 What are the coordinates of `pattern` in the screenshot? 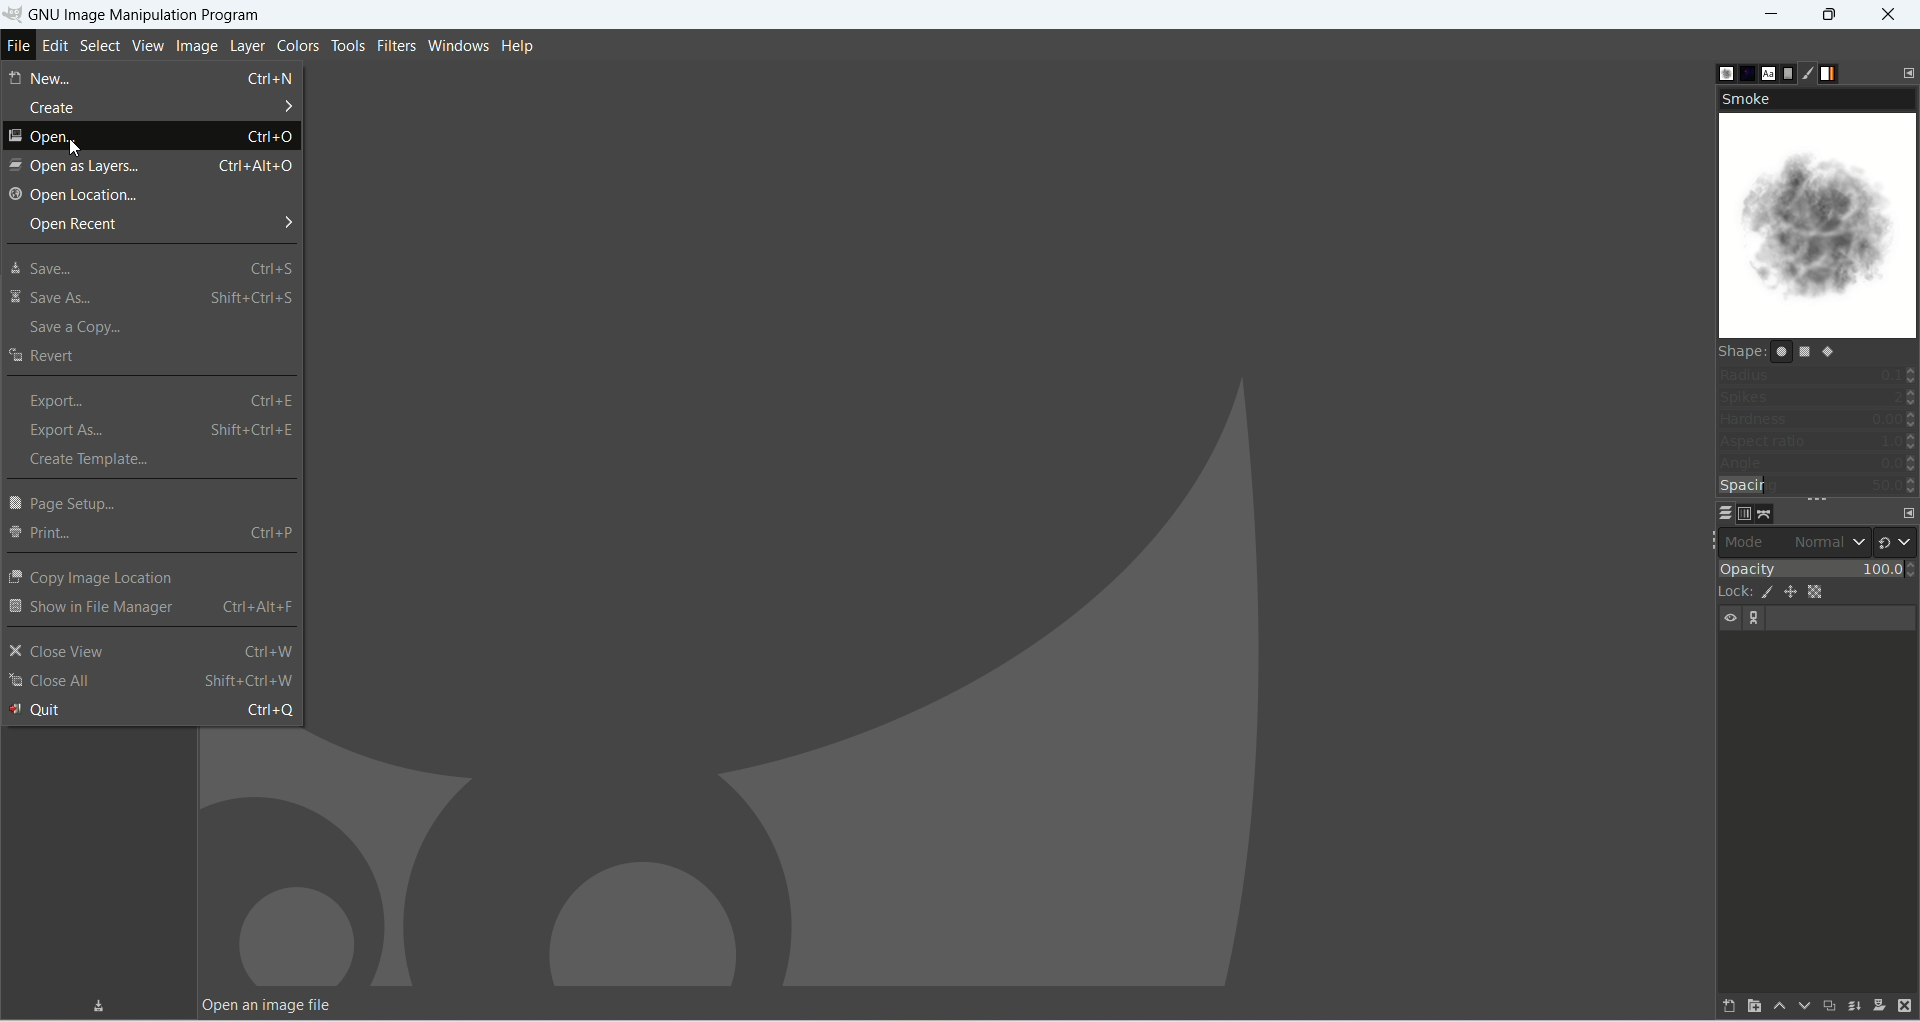 It's located at (1745, 73).